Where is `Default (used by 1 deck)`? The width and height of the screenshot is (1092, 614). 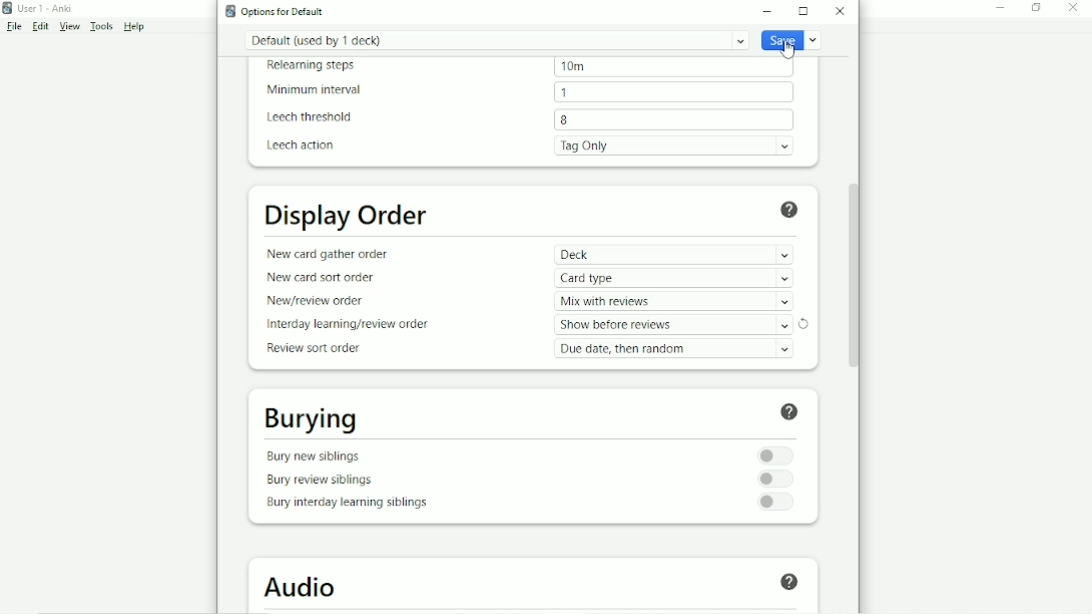 Default (used by 1 deck) is located at coordinates (497, 40).